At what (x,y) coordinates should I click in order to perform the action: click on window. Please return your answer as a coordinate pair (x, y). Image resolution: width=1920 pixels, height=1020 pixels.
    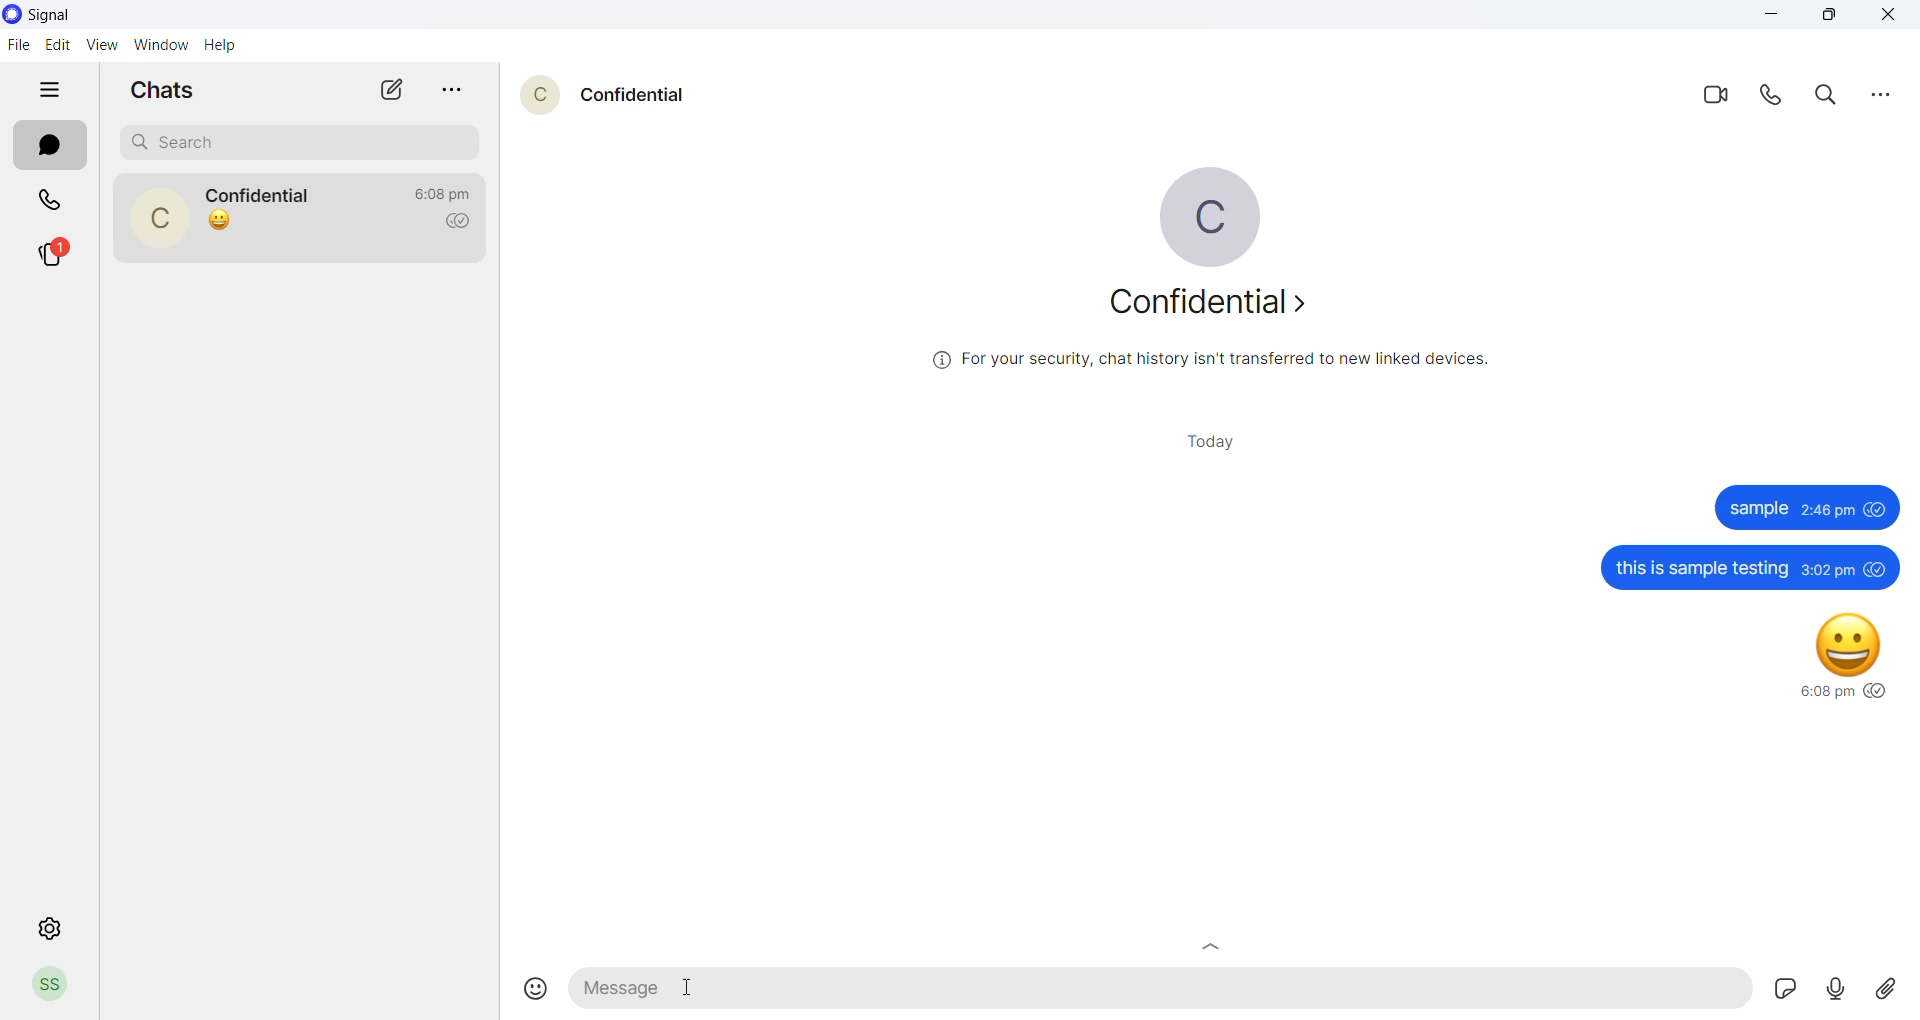
    Looking at the image, I should click on (164, 45).